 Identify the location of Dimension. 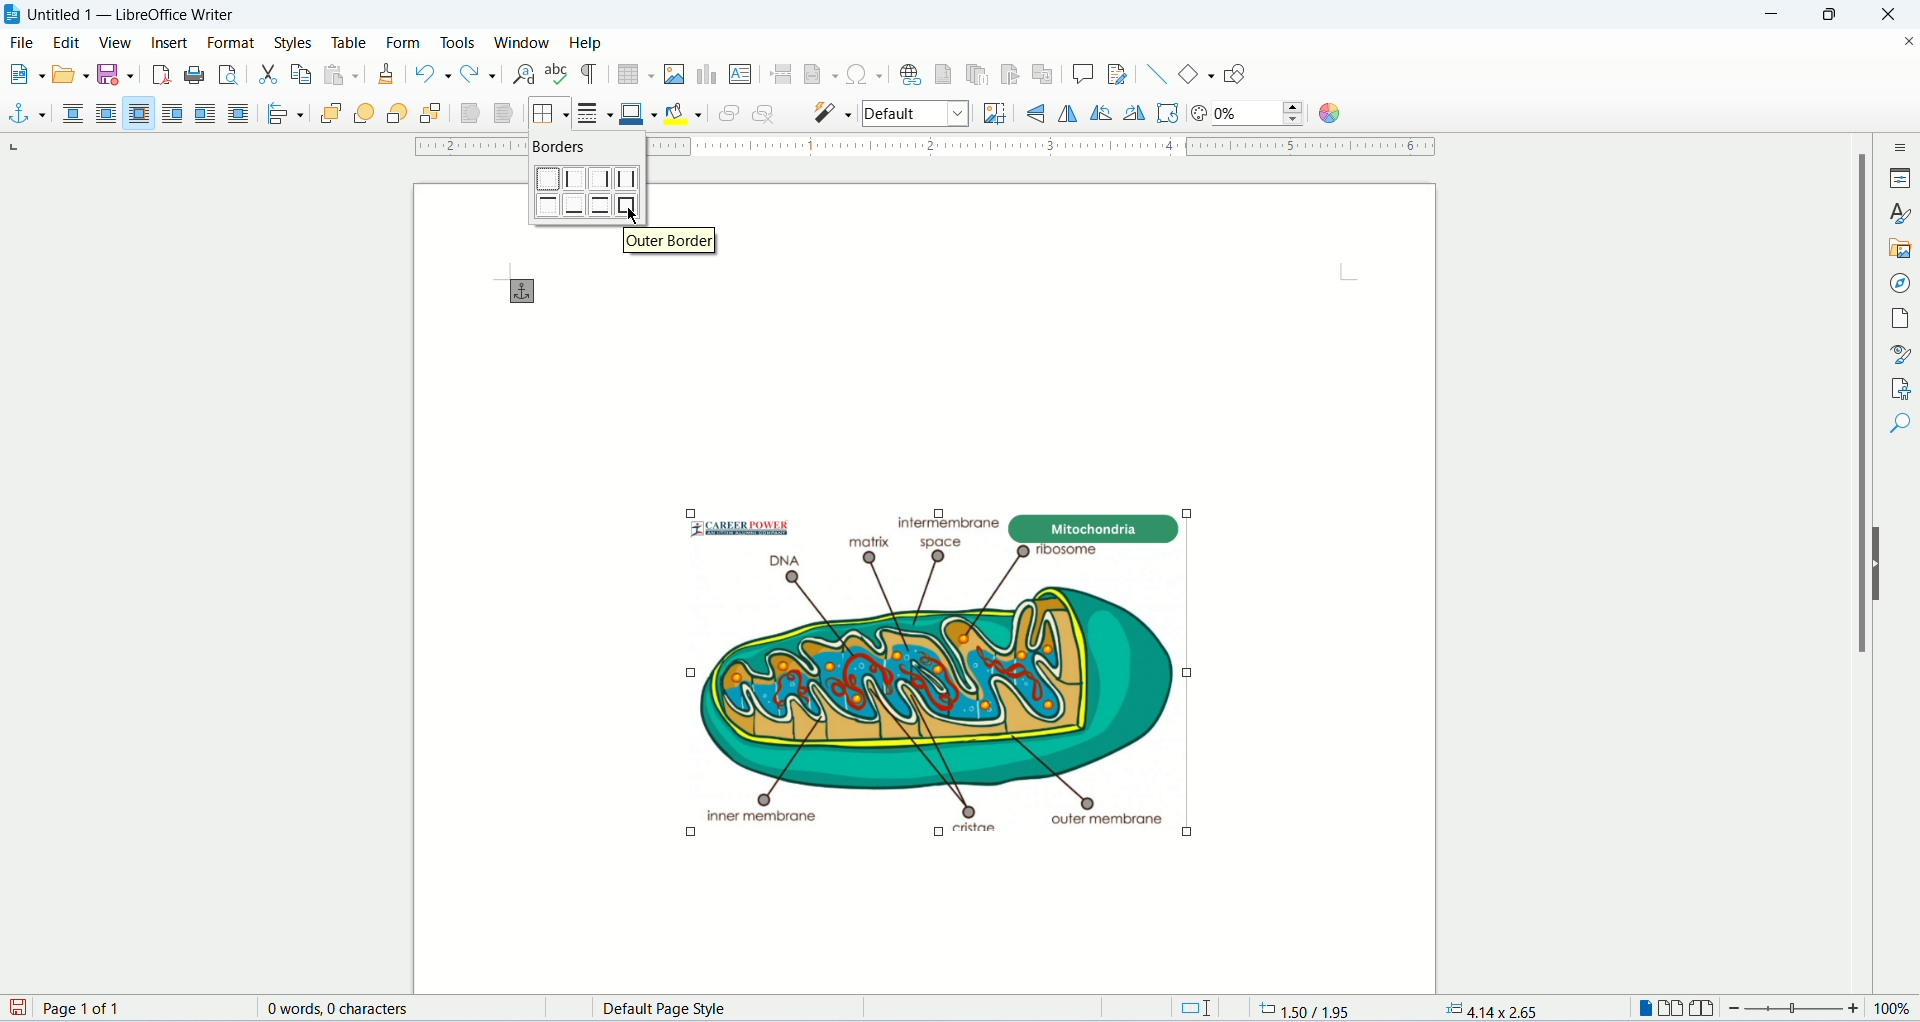
(1194, 1008).